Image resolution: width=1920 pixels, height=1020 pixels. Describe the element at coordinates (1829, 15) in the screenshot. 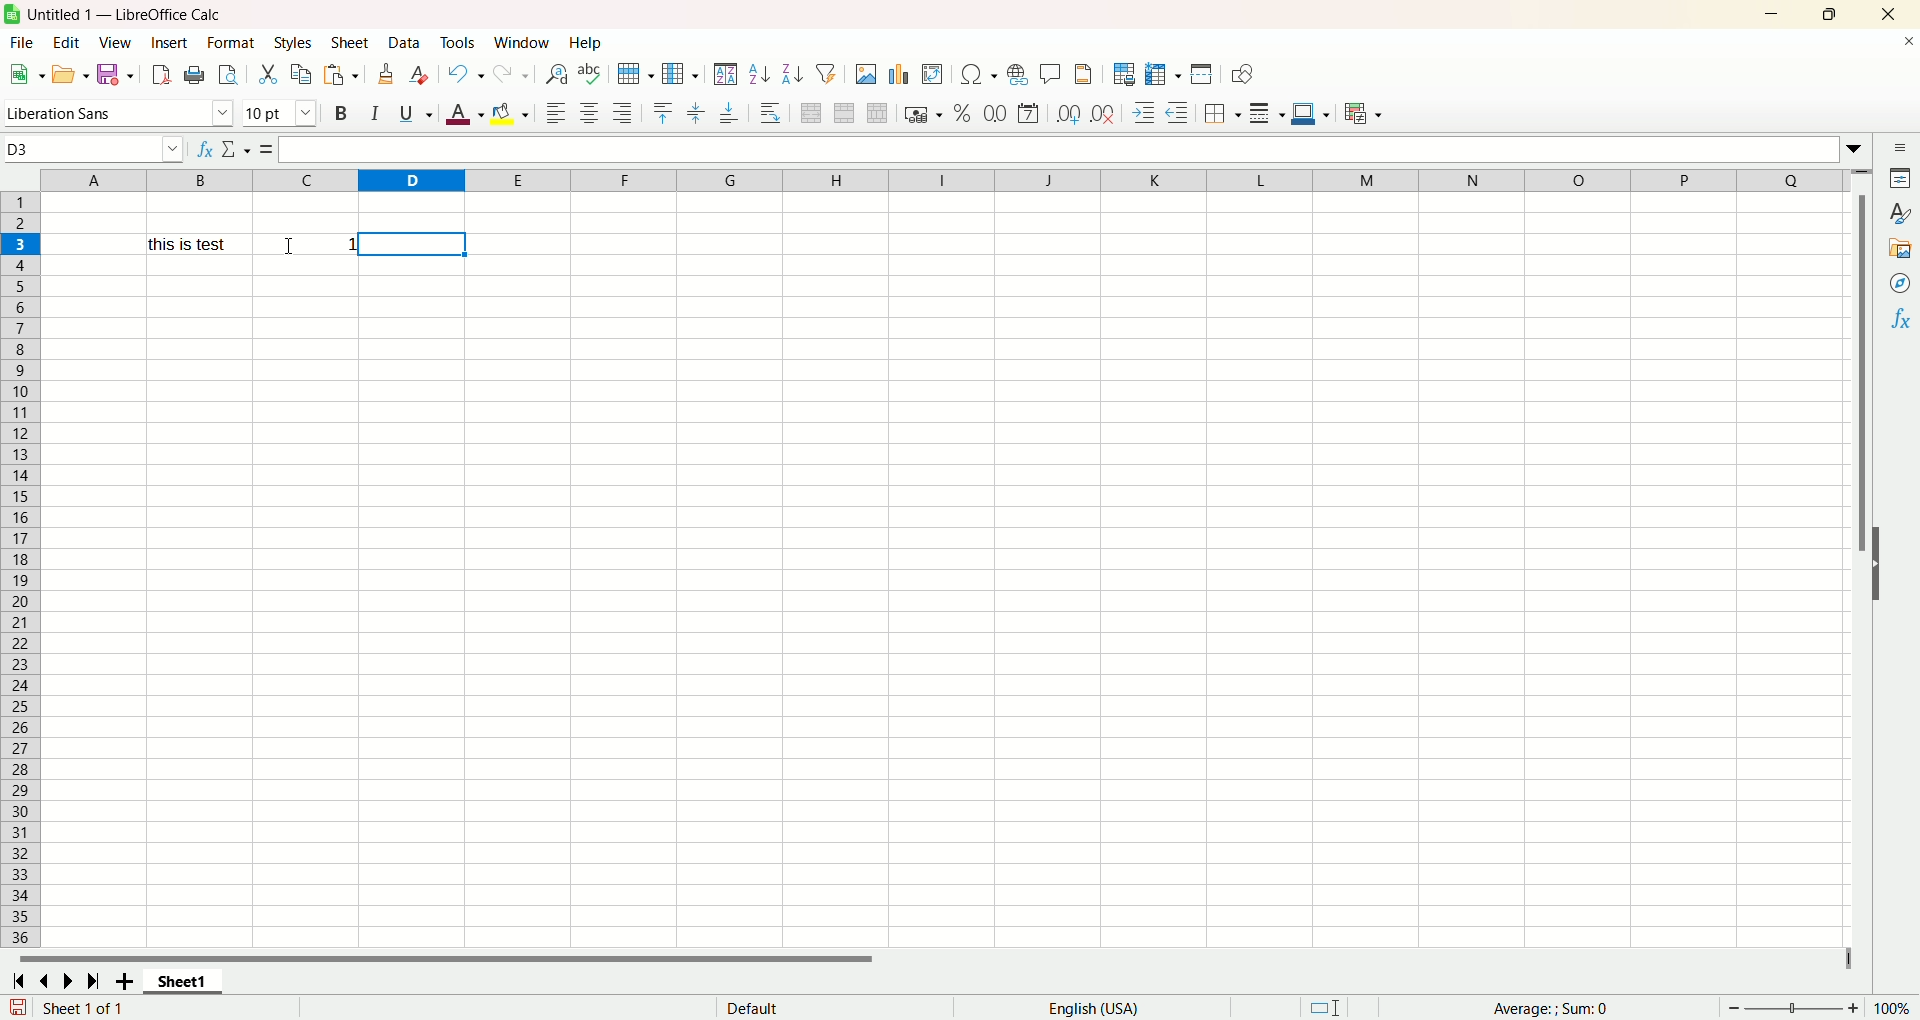

I see `Maximize` at that location.